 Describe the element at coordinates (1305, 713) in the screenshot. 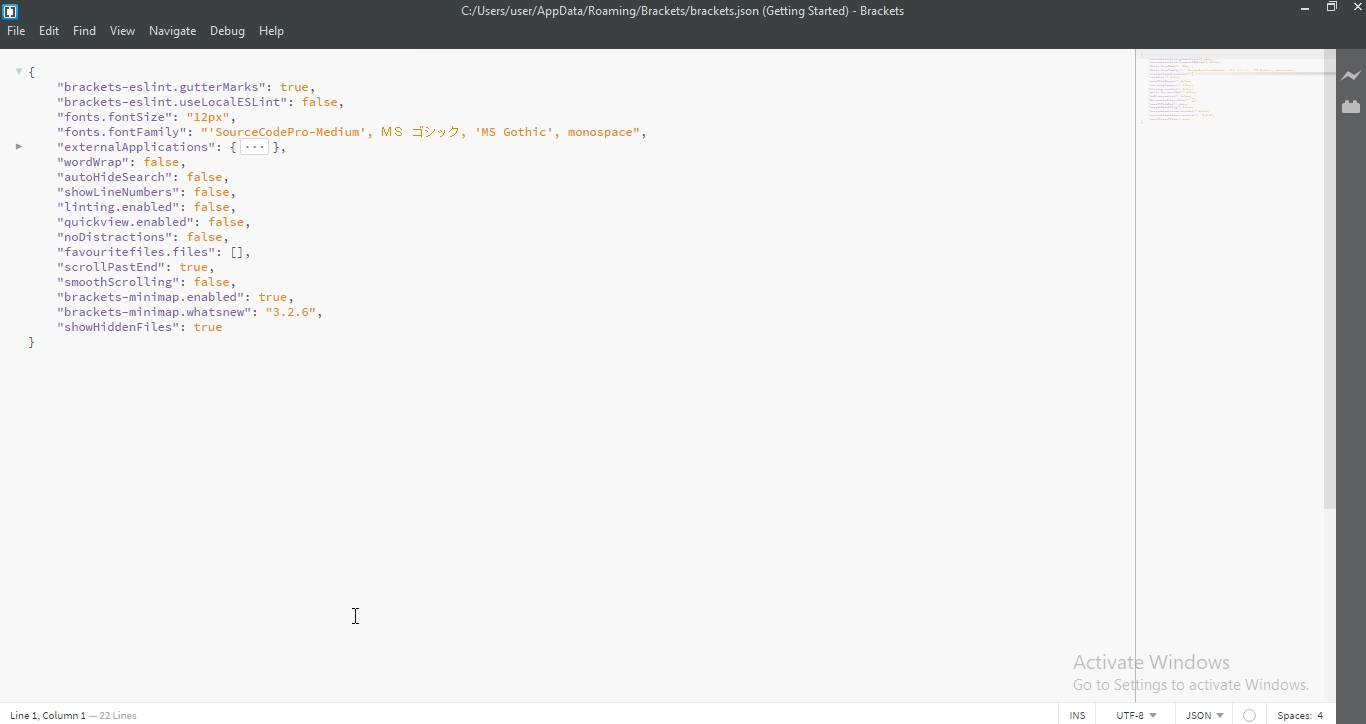

I see `Spaces:4` at that location.